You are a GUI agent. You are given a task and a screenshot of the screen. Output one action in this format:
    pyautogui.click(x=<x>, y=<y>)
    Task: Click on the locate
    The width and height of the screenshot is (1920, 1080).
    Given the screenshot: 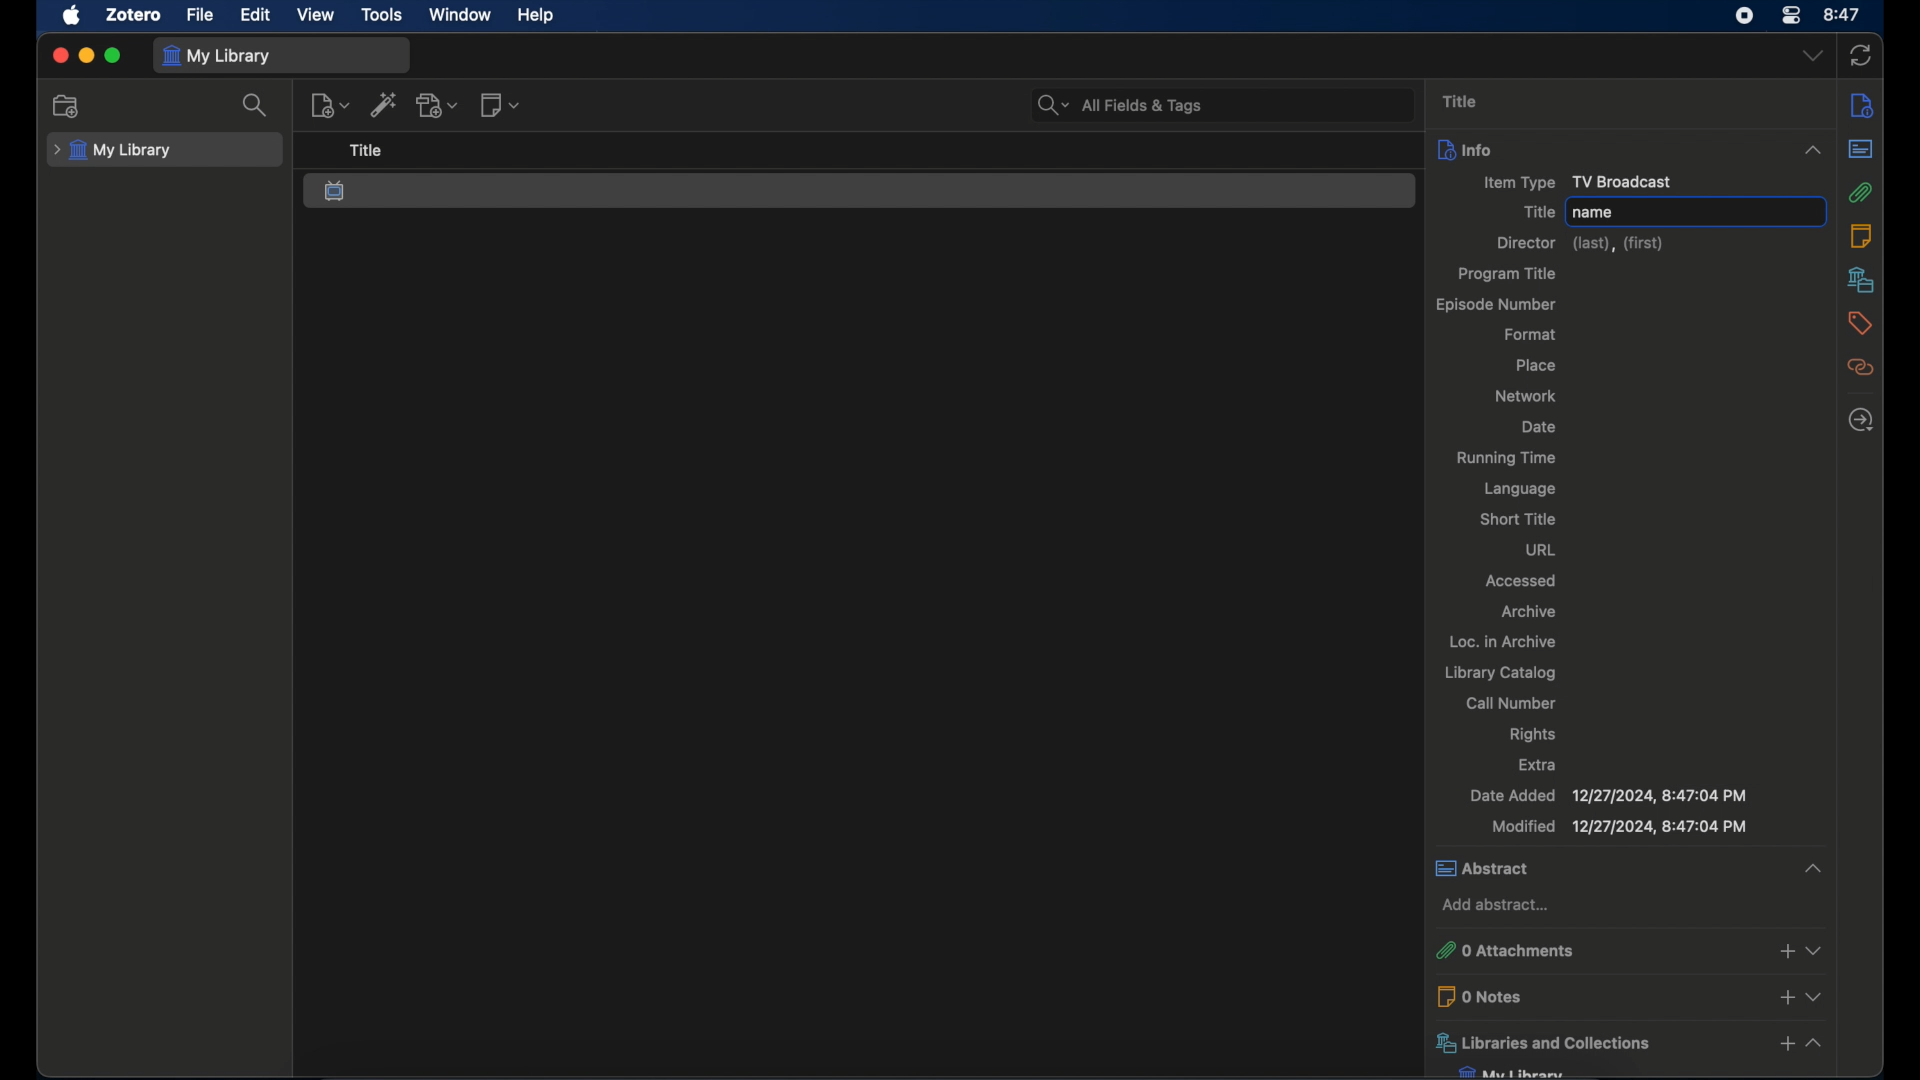 What is the action you would take?
    pyautogui.click(x=1861, y=420)
    